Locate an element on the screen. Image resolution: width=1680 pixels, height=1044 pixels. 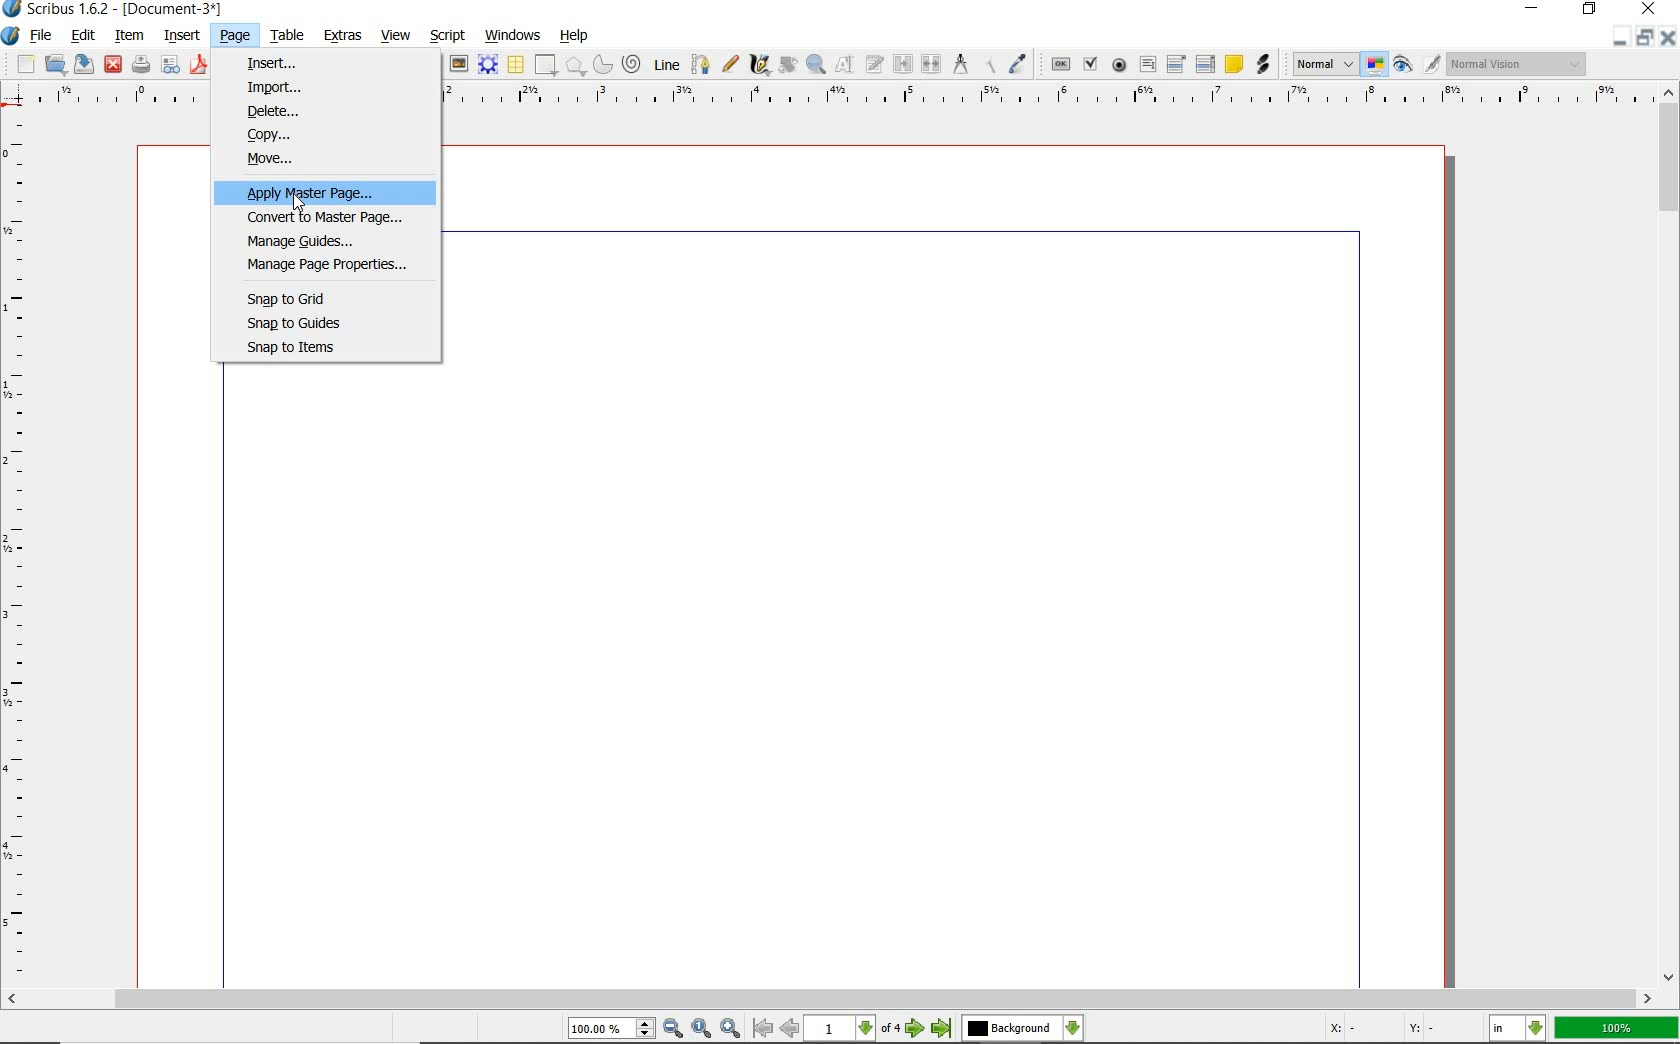
edit text with story editor is located at coordinates (873, 64).